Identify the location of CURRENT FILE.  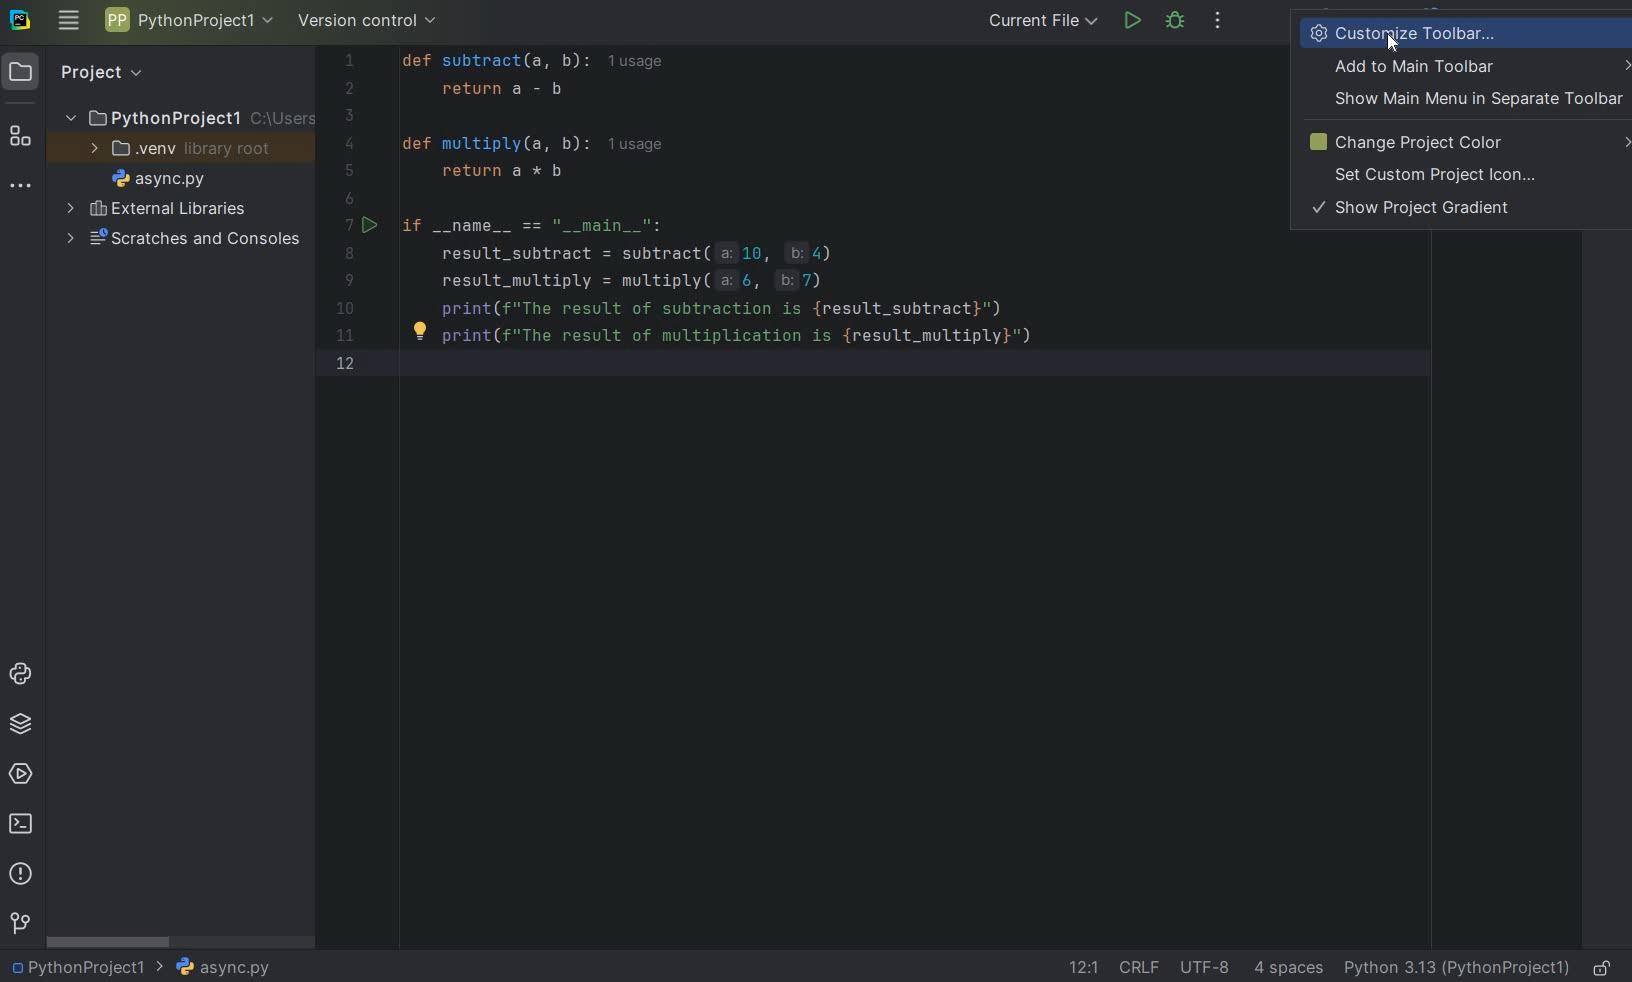
(1043, 20).